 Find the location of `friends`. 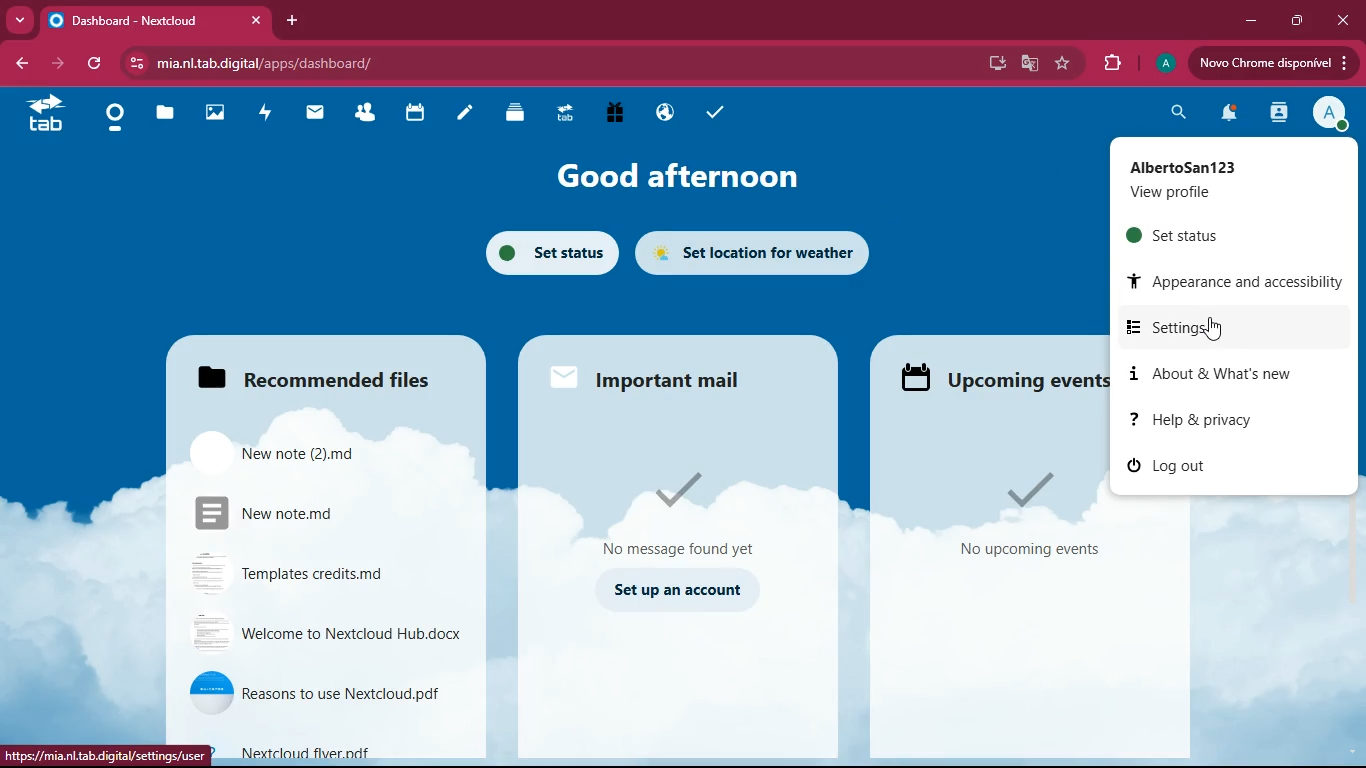

friends is located at coordinates (359, 113).